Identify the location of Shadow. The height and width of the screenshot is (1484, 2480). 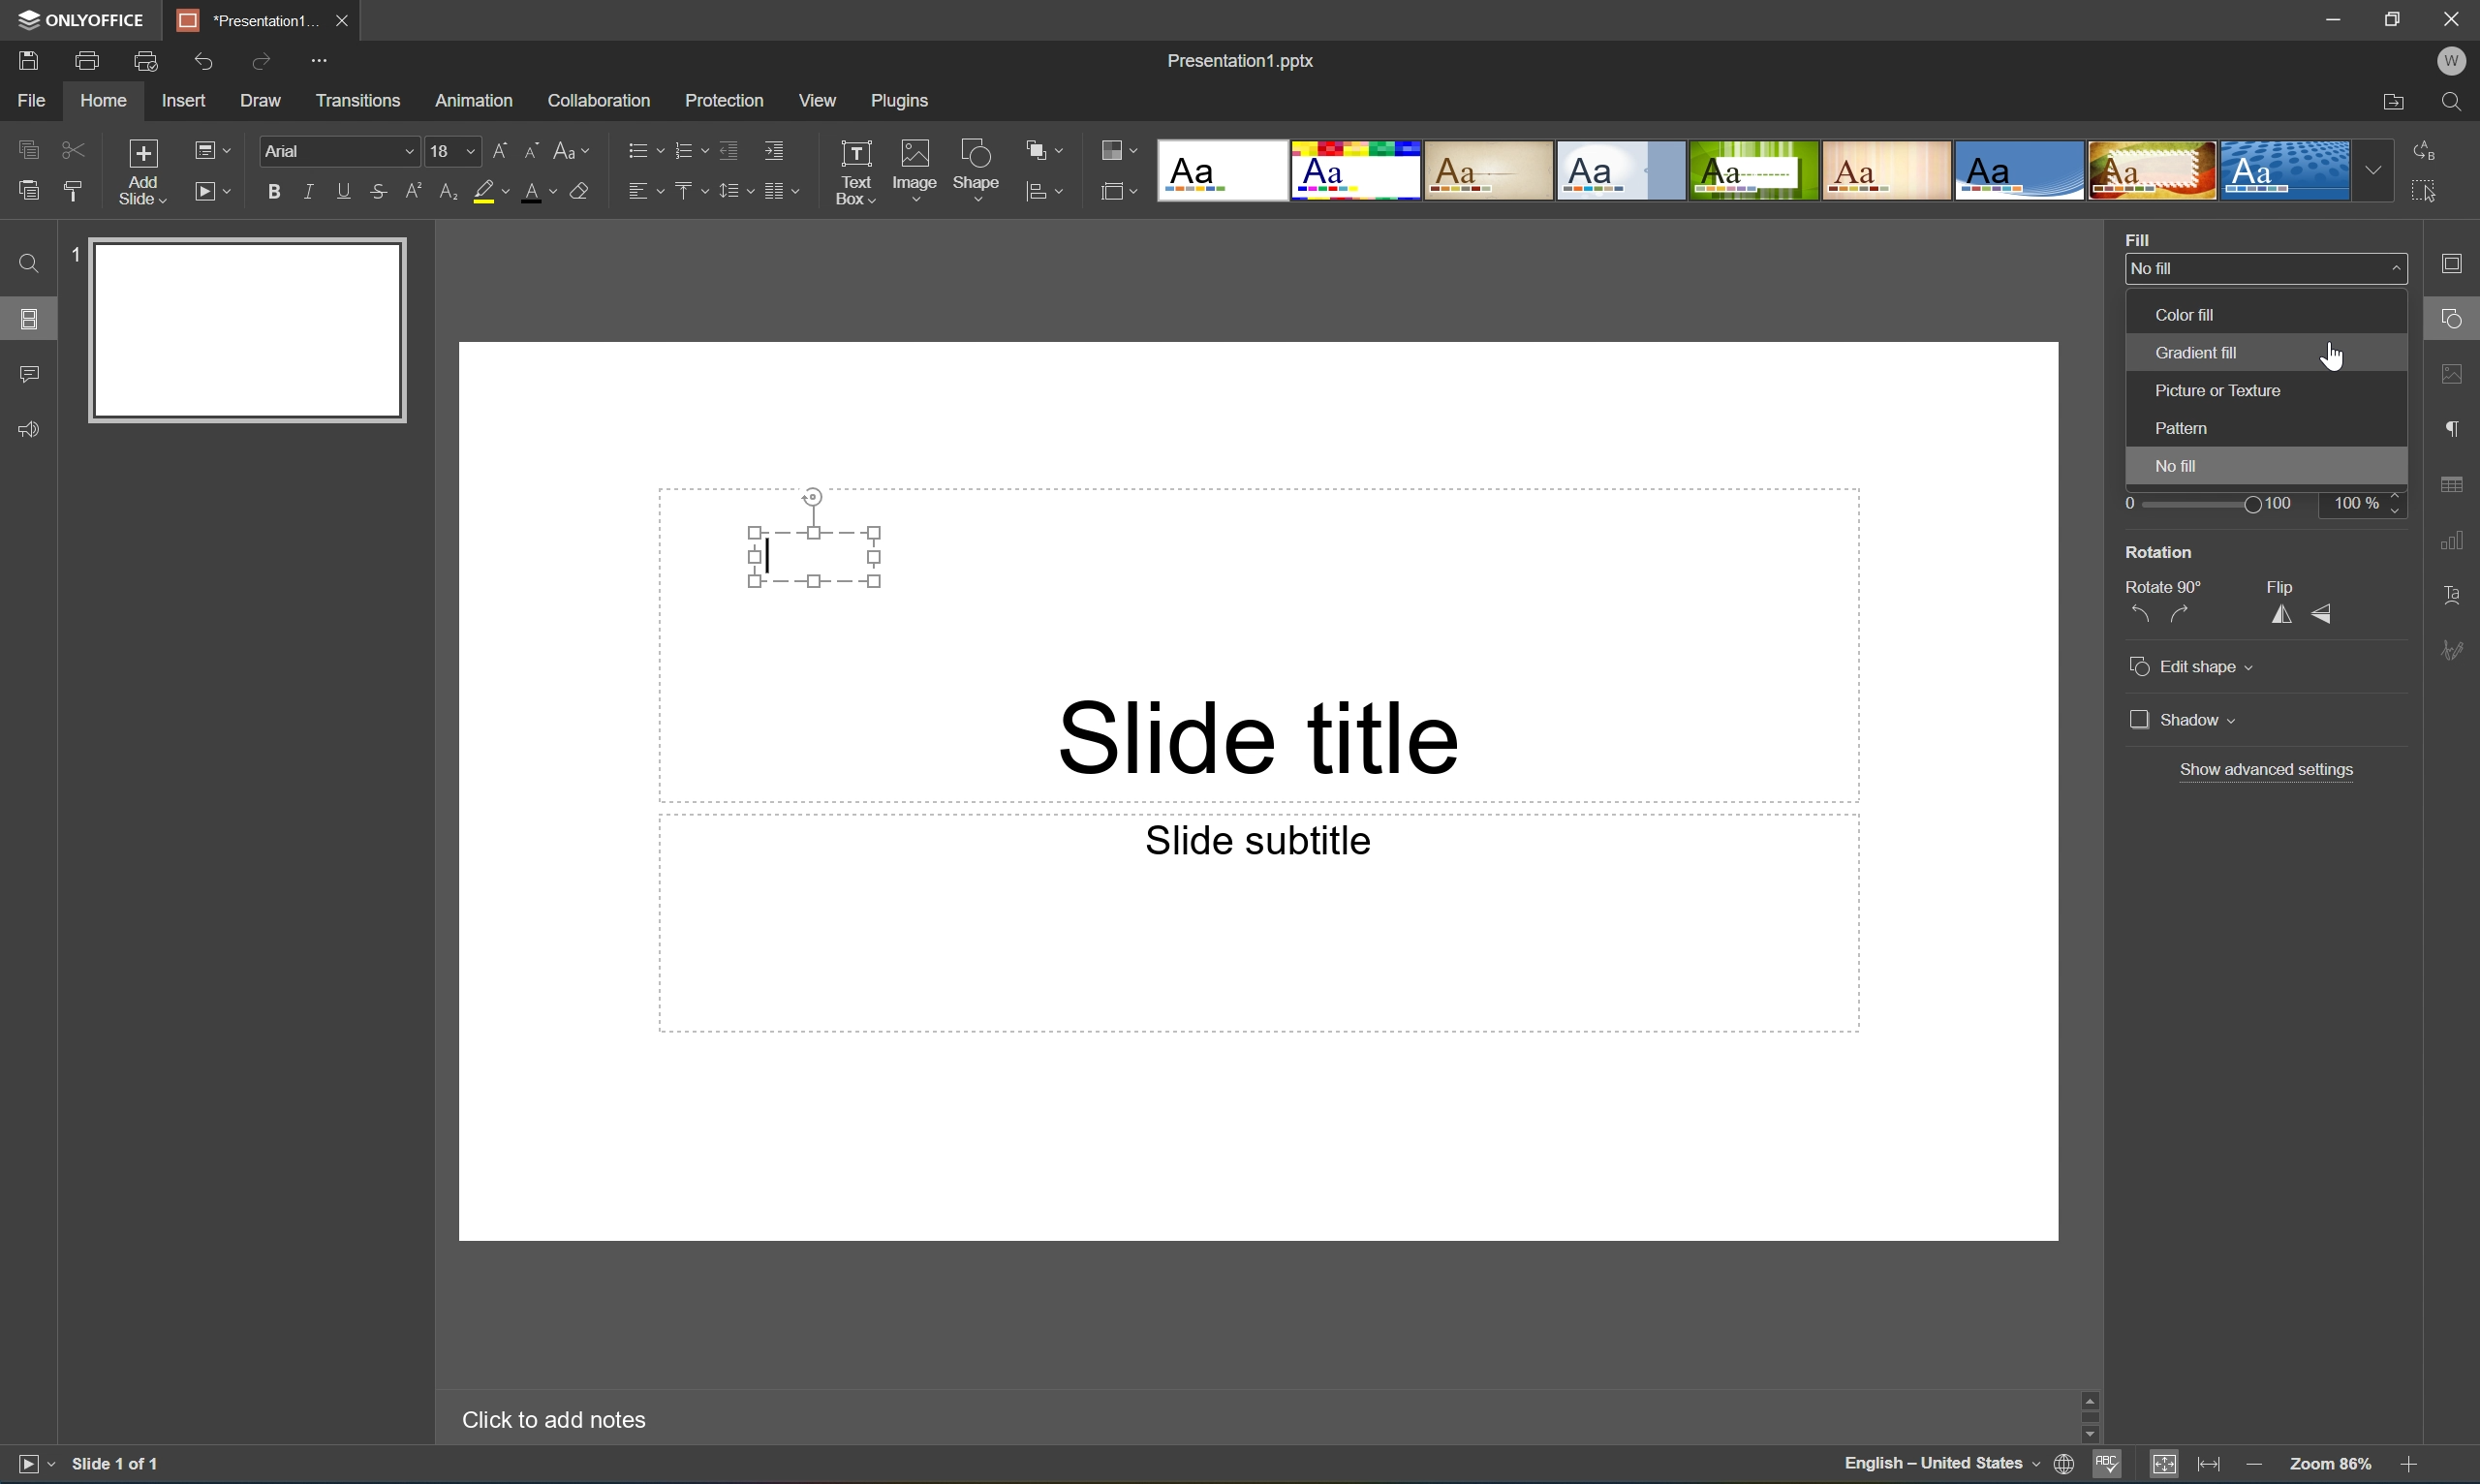
(2184, 723).